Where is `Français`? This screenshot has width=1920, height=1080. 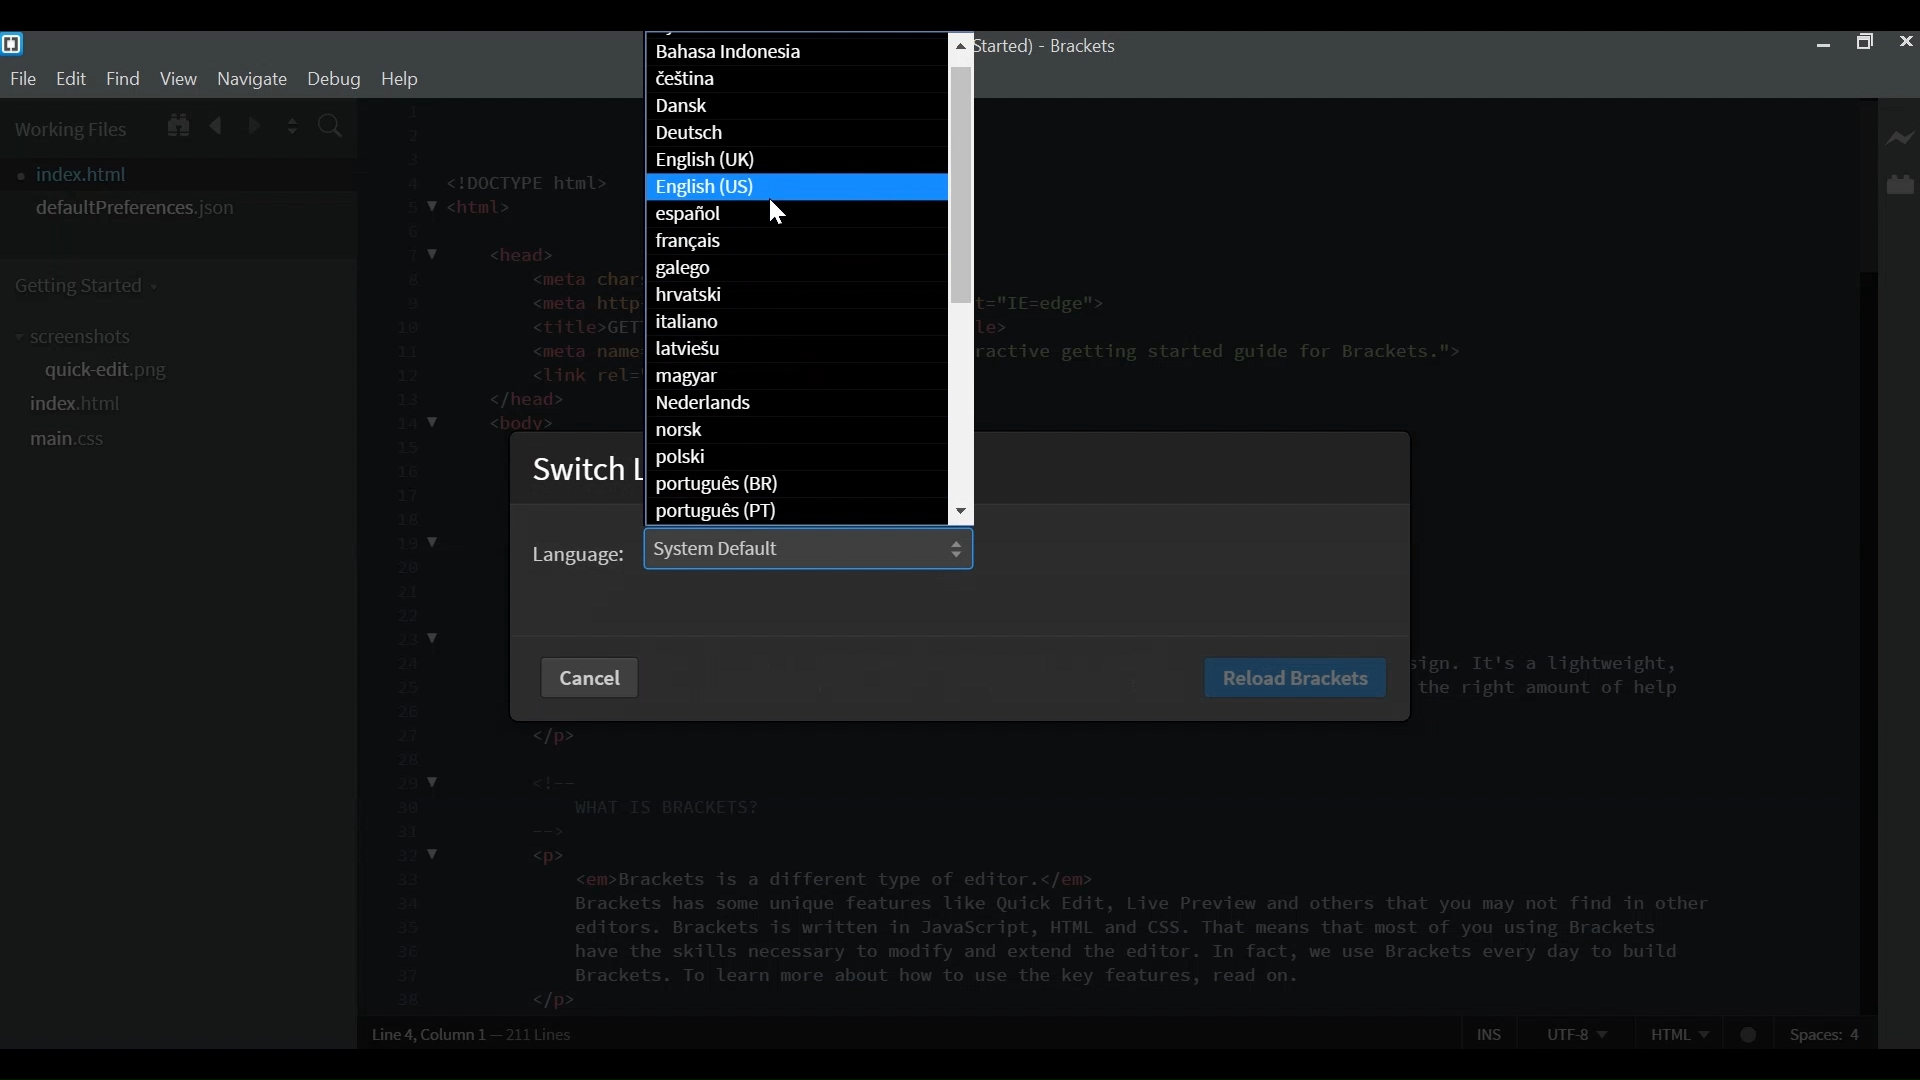
Français is located at coordinates (795, 243).